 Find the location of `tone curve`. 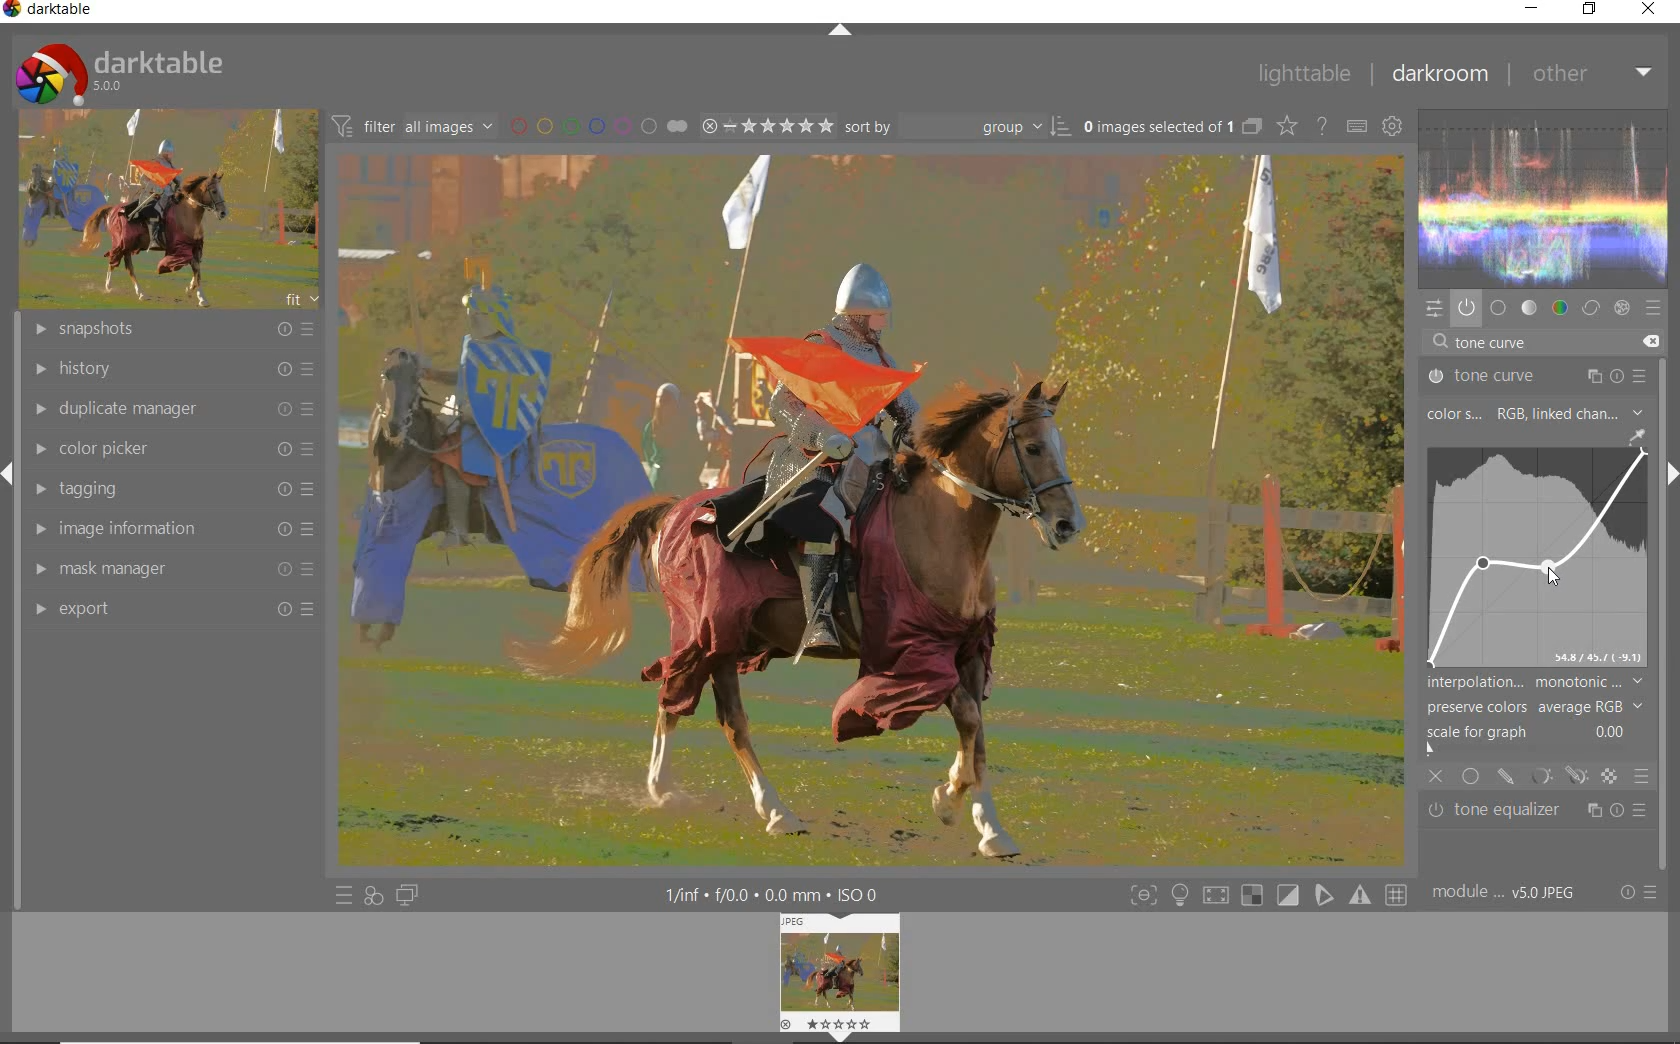

tone curve is located at coordinates (1534, 553).